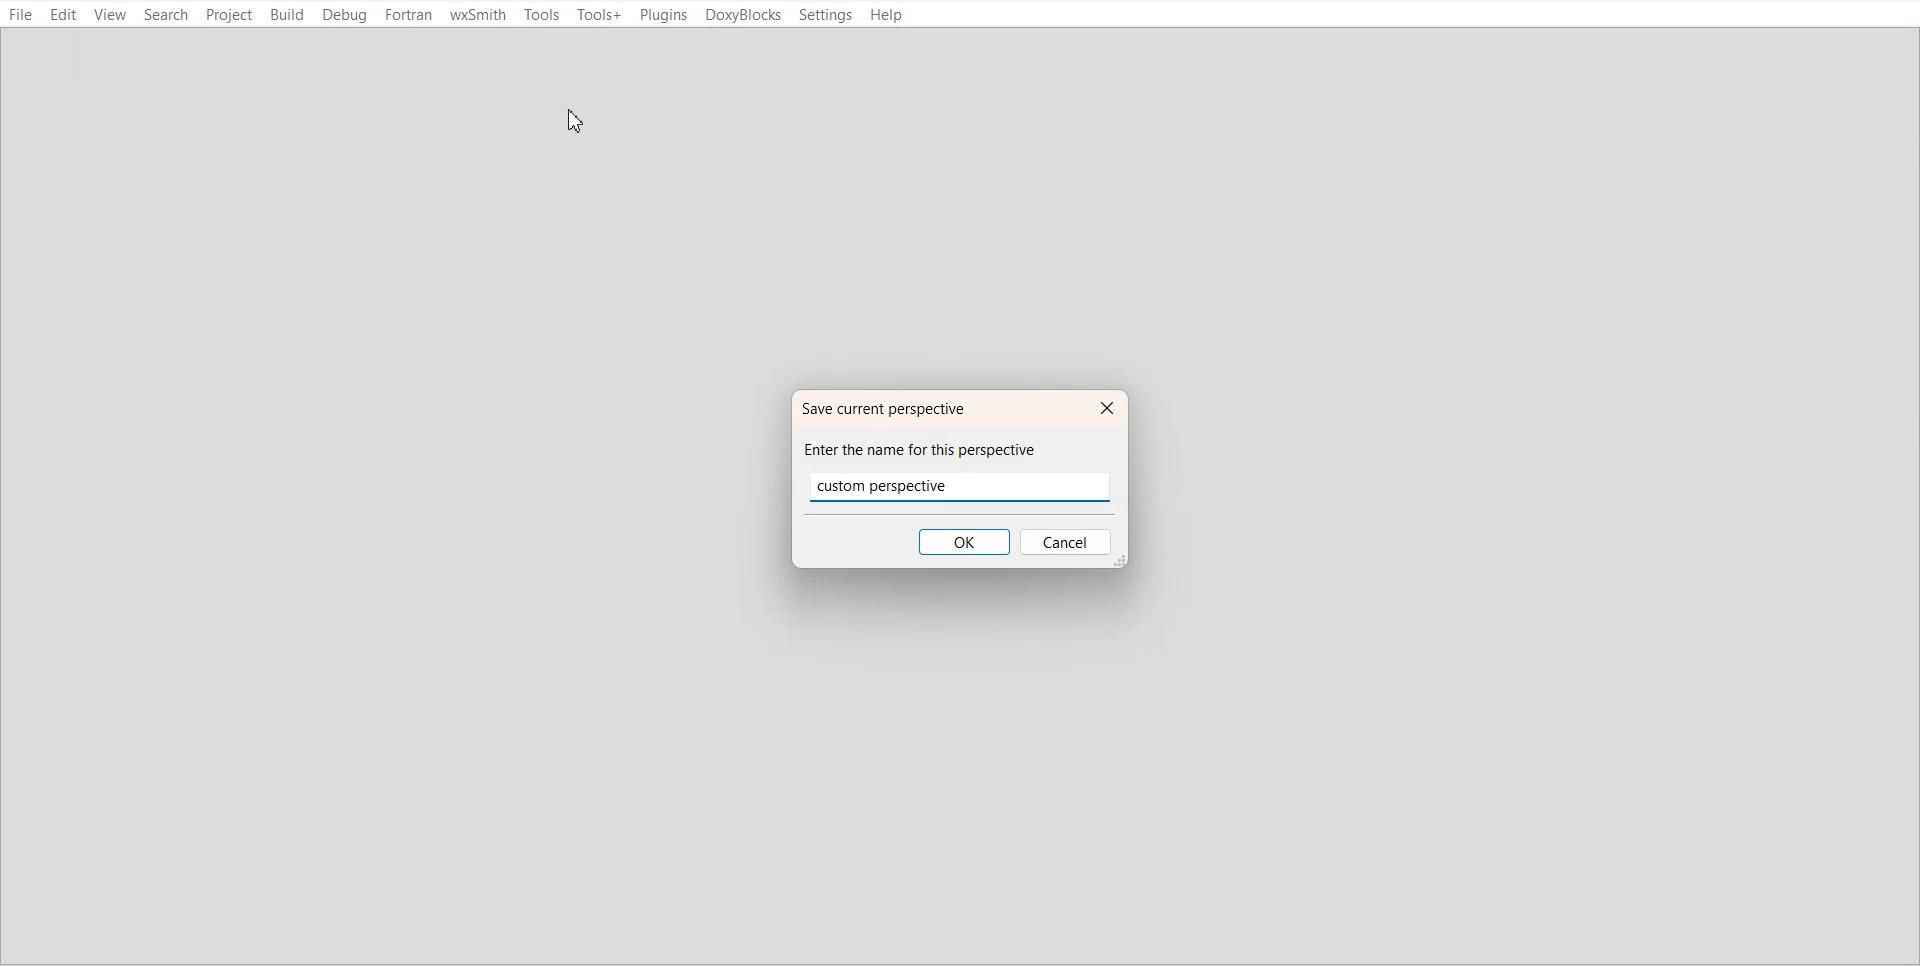  What do you see at coordinates (599, 15) in the screenshot?
I see `Tools+` at bounding box center [599, 15].